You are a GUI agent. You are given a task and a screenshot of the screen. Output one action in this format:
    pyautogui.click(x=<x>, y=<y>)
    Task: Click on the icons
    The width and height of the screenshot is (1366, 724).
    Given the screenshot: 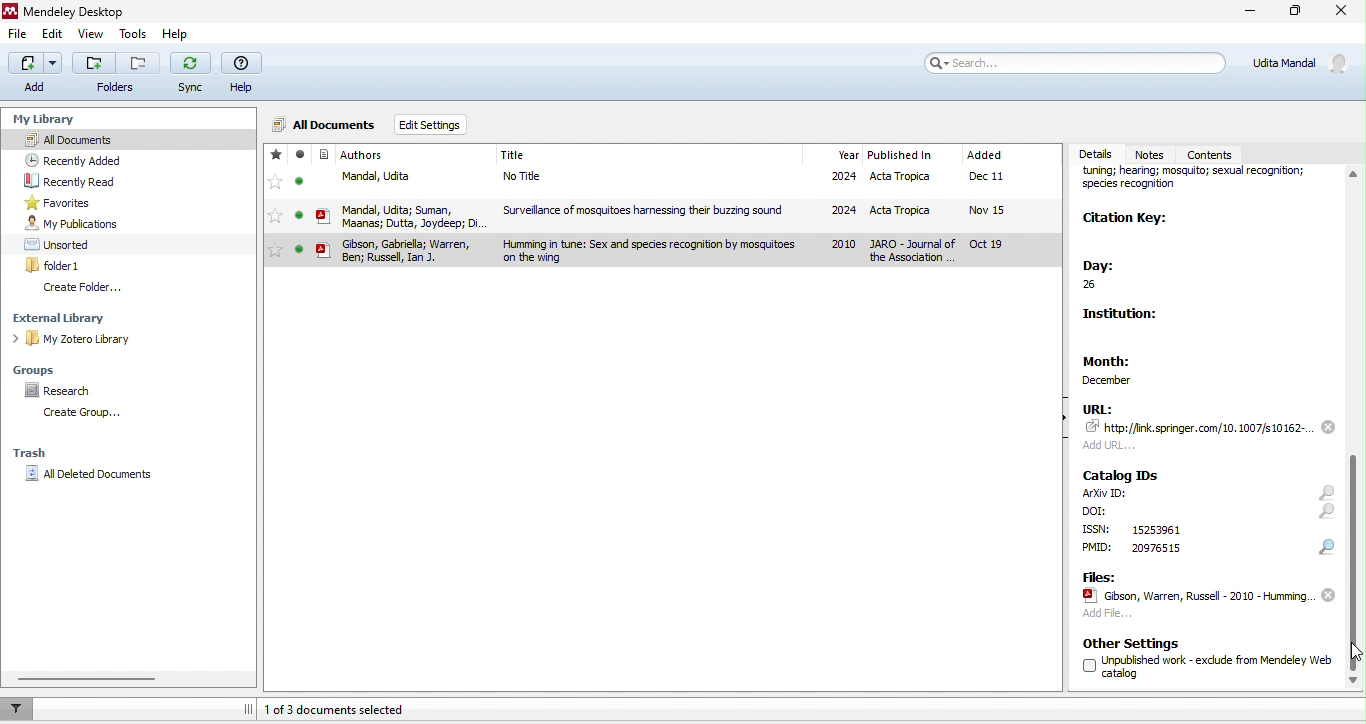 What is the action you would take?
    pyautogui.click(x=1327, y=520)
    